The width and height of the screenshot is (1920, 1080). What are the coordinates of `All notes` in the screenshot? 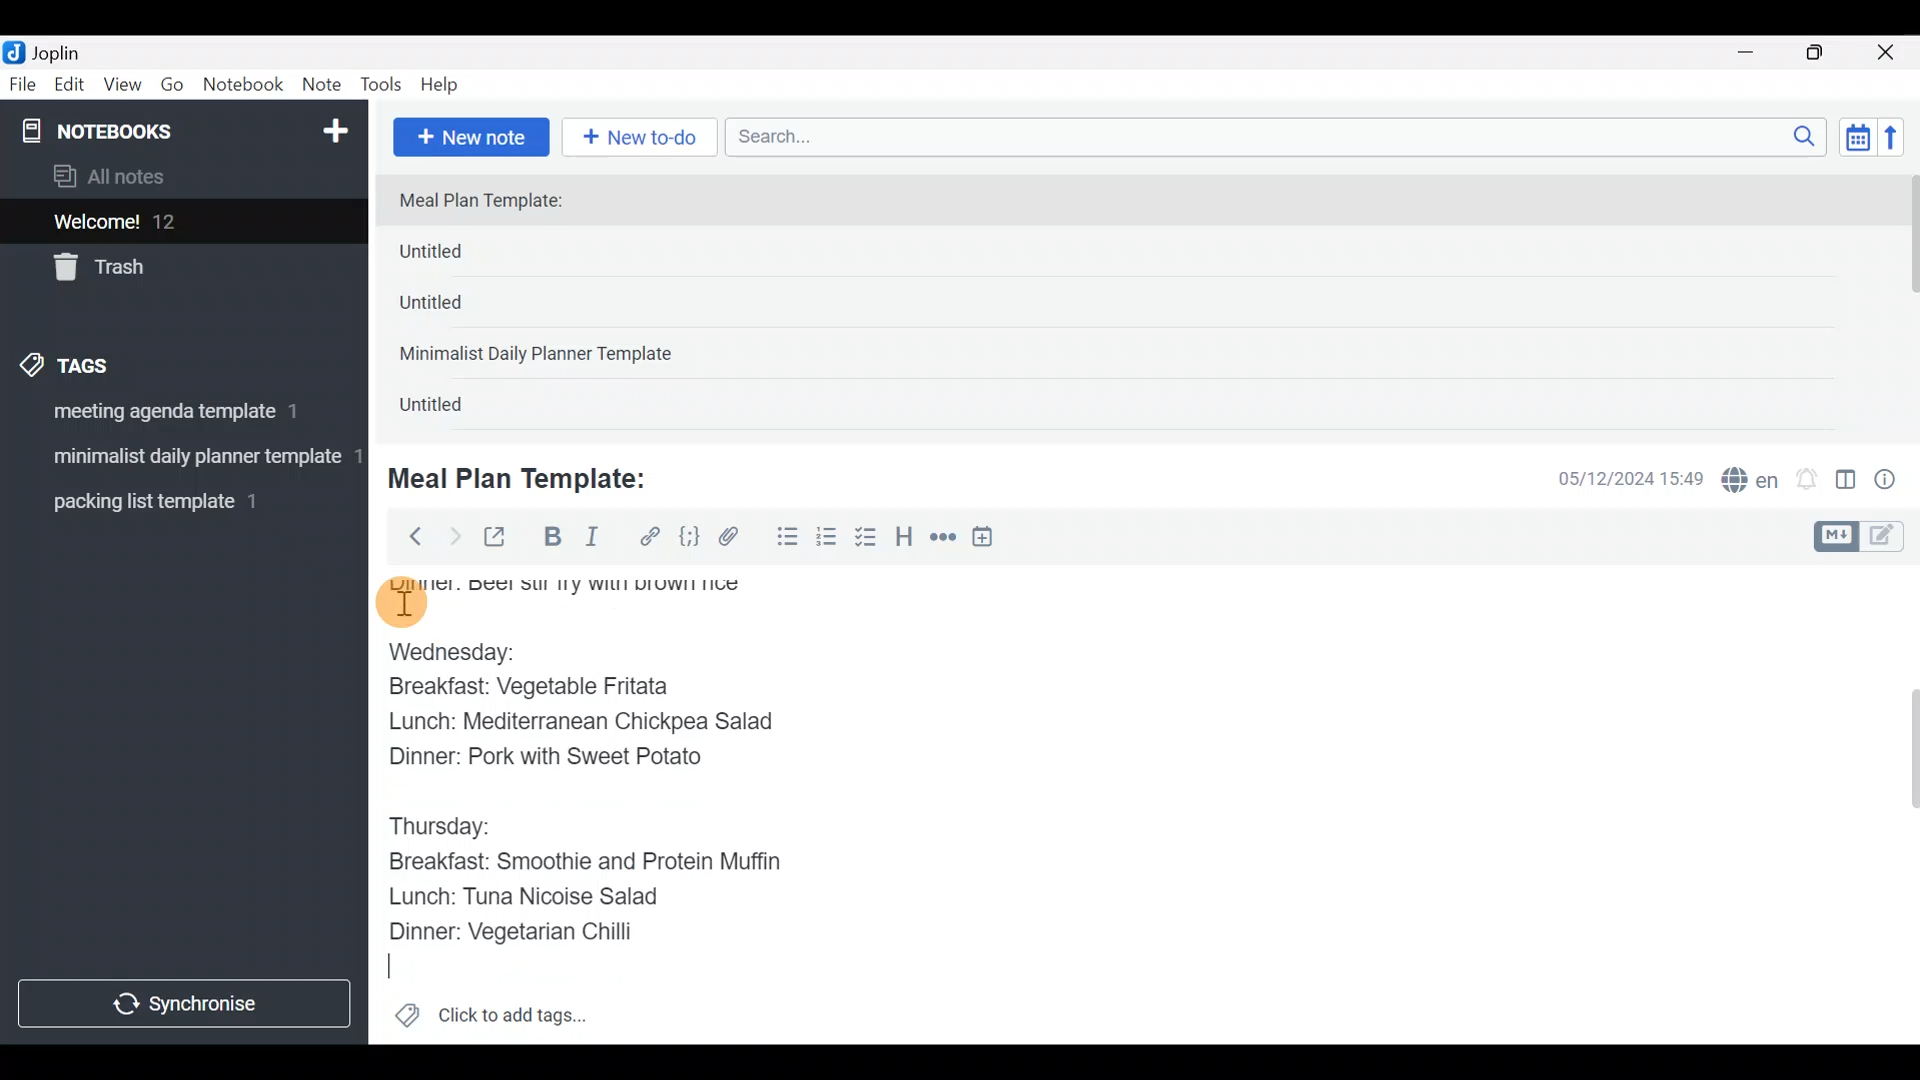 It's located at (179, 178).